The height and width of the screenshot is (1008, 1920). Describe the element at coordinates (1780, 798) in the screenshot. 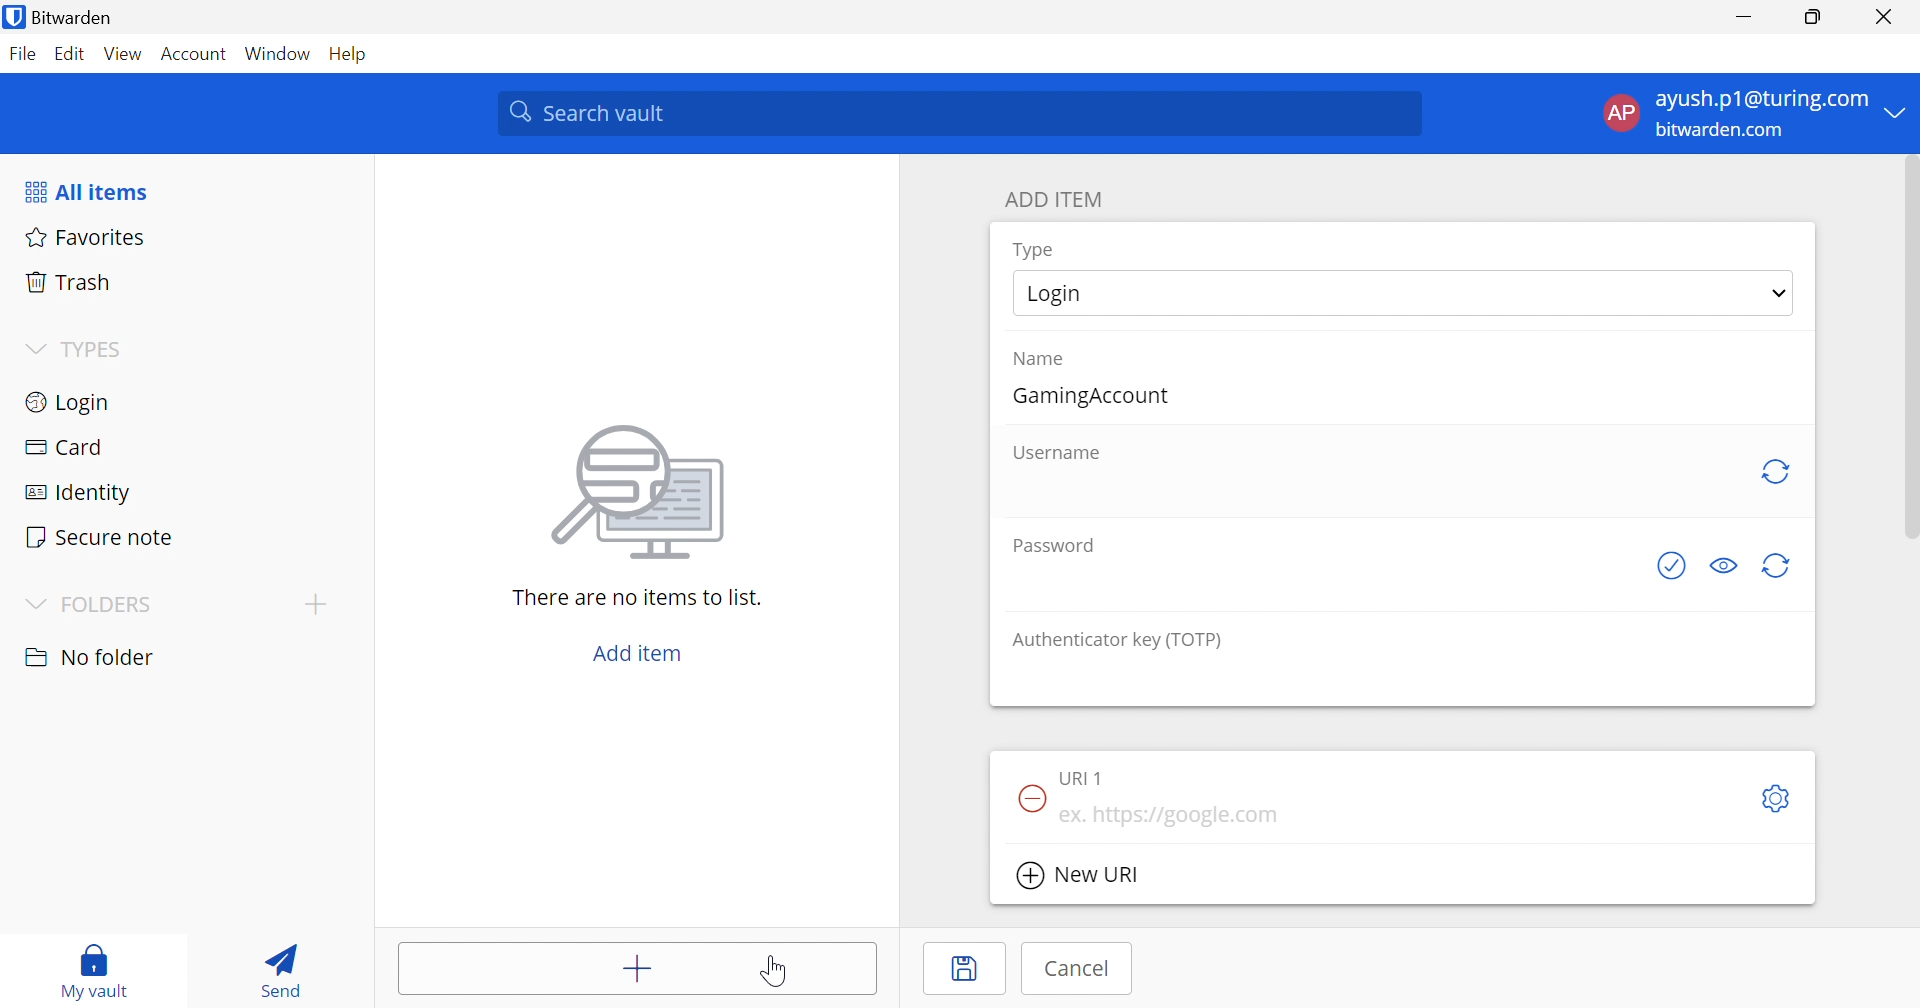

I see `Settings` at that location.